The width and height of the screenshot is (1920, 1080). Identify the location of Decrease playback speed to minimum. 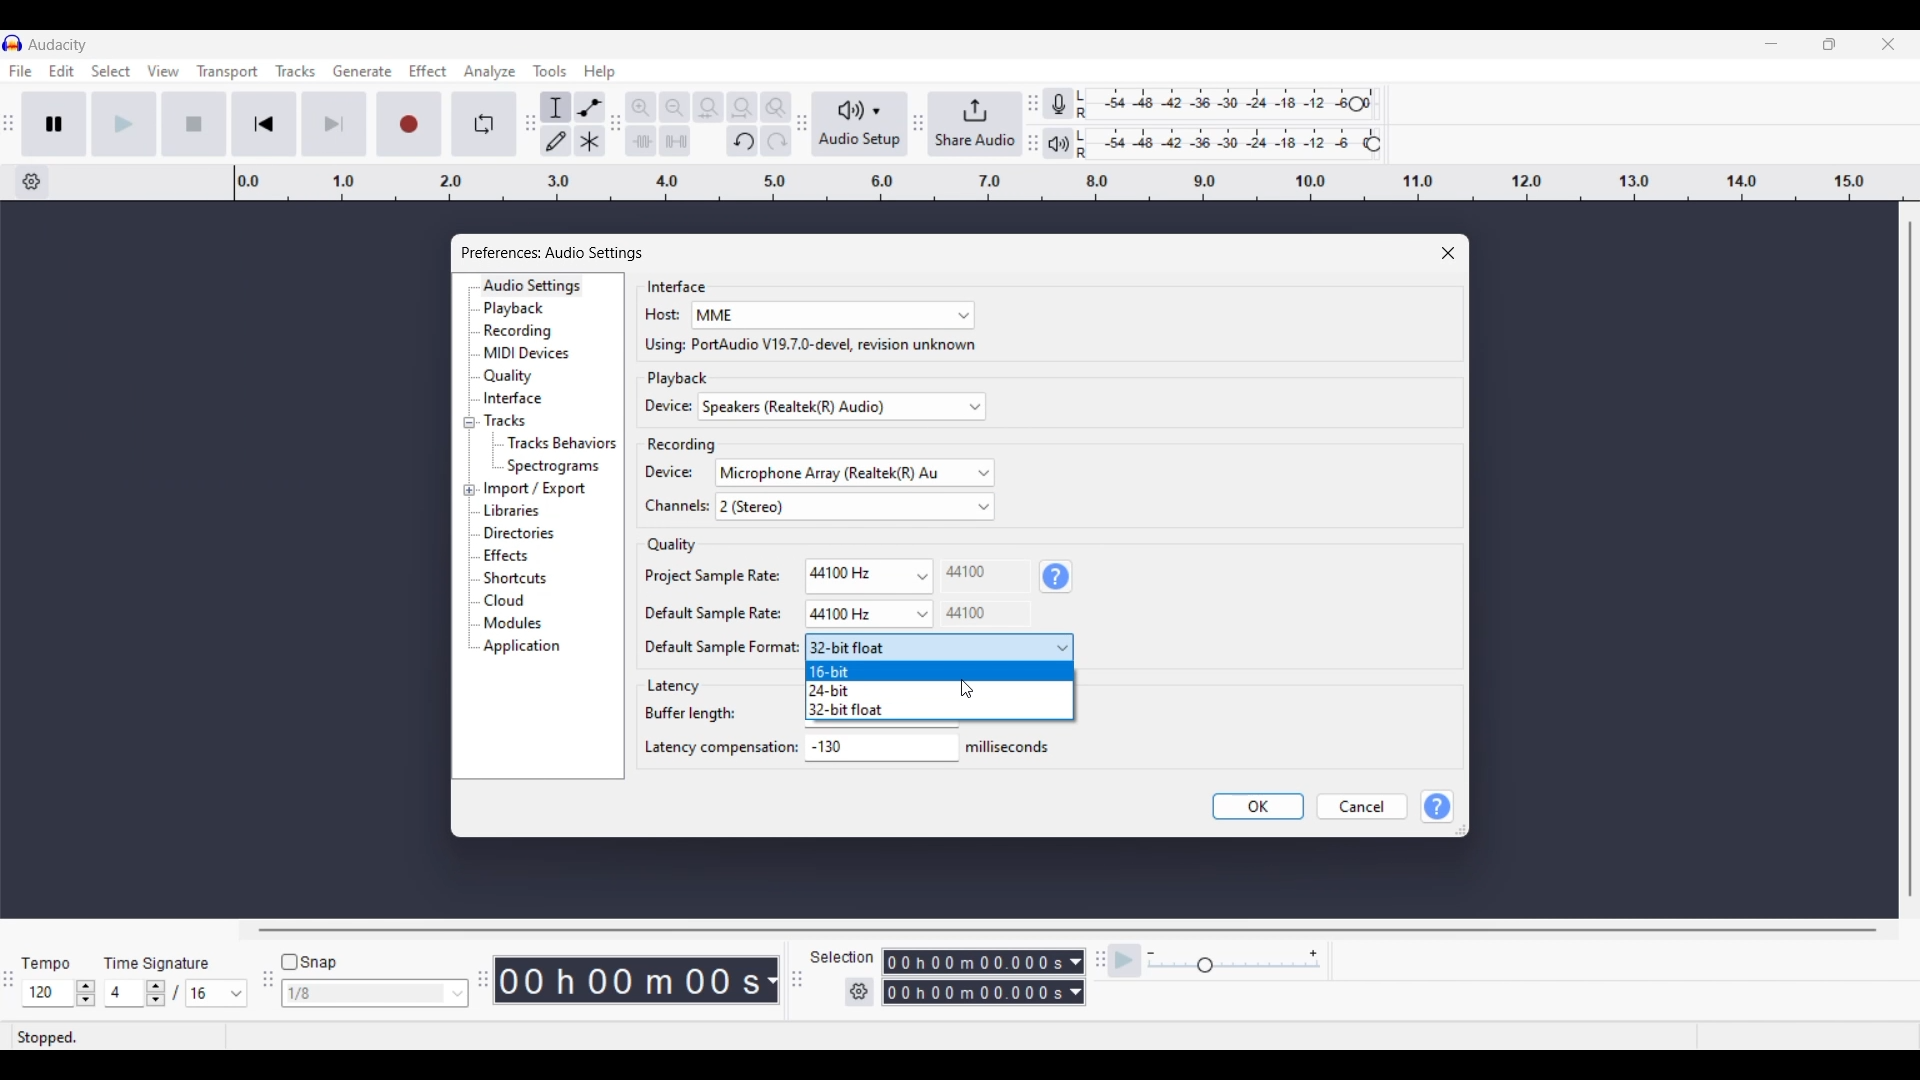
(1151, 954).